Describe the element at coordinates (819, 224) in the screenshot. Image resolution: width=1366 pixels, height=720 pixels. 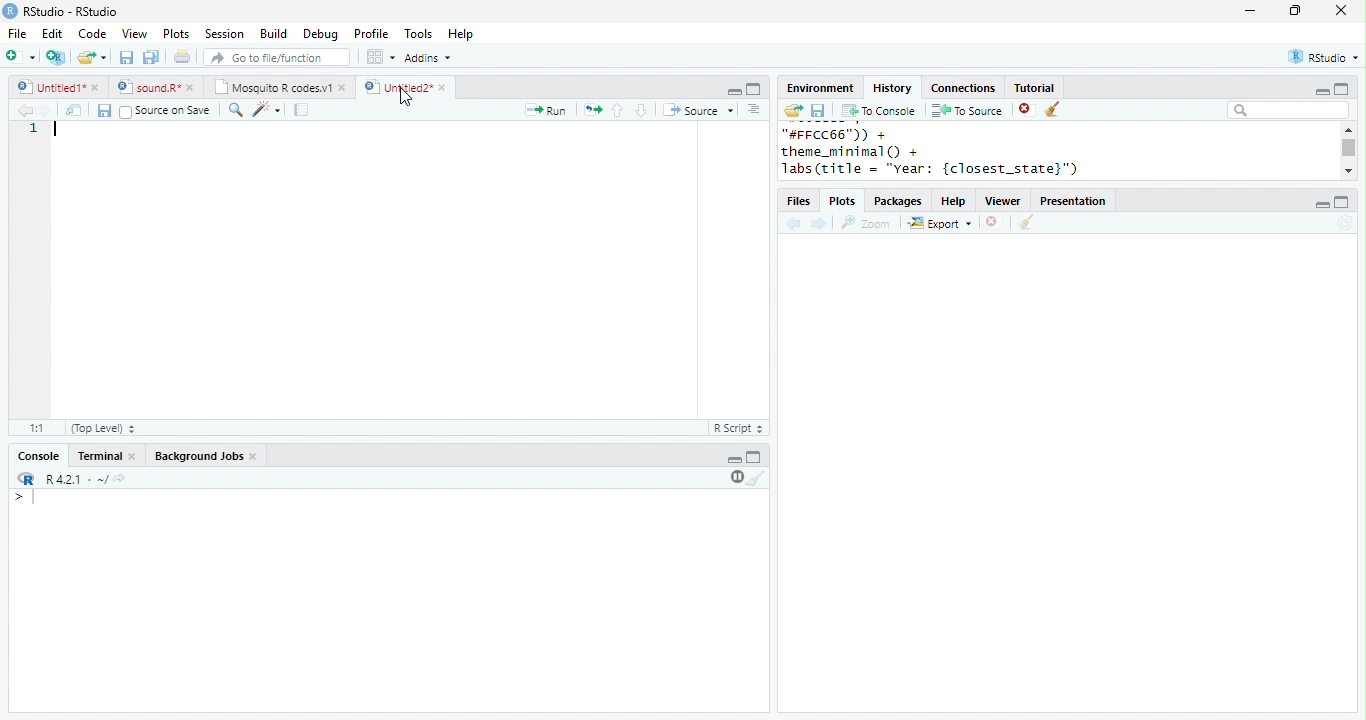
I see `forward` at that location.